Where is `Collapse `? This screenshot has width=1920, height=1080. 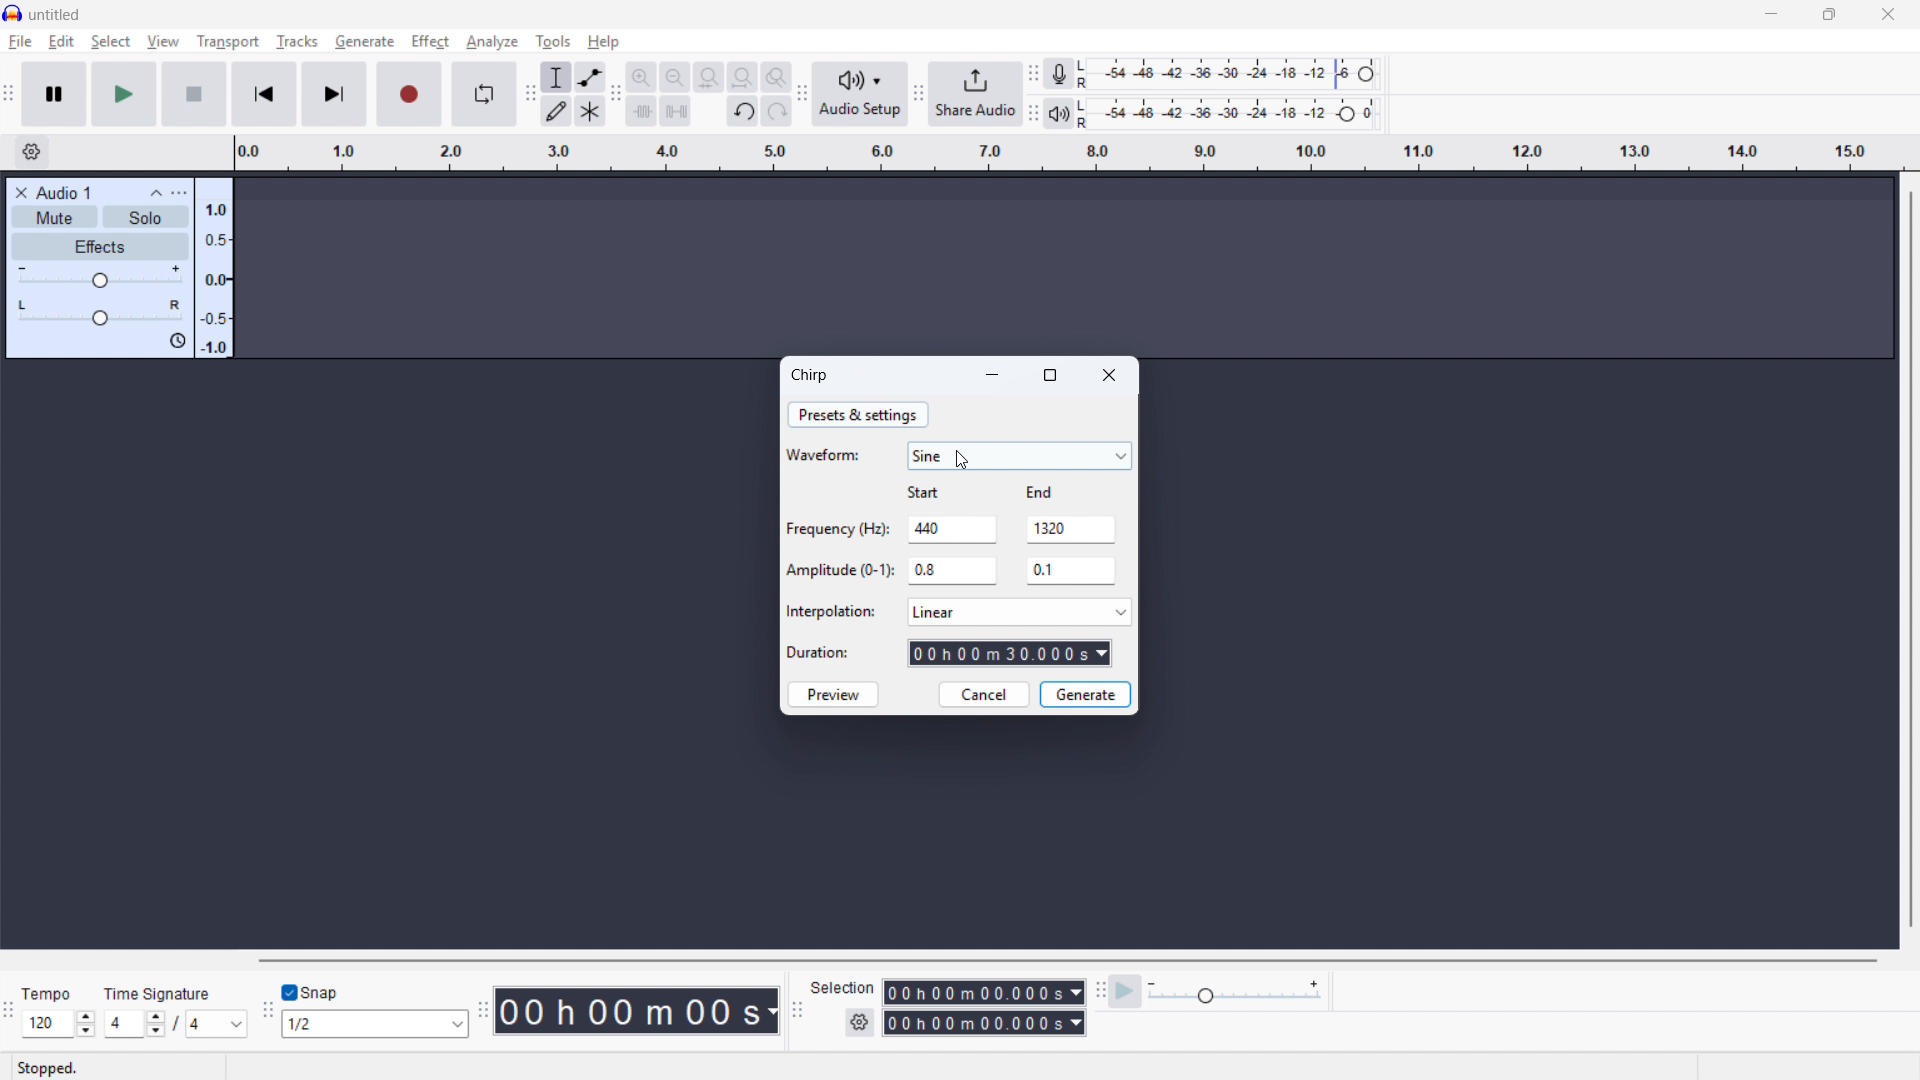
Collapse  is located at coordinates (156, 192).